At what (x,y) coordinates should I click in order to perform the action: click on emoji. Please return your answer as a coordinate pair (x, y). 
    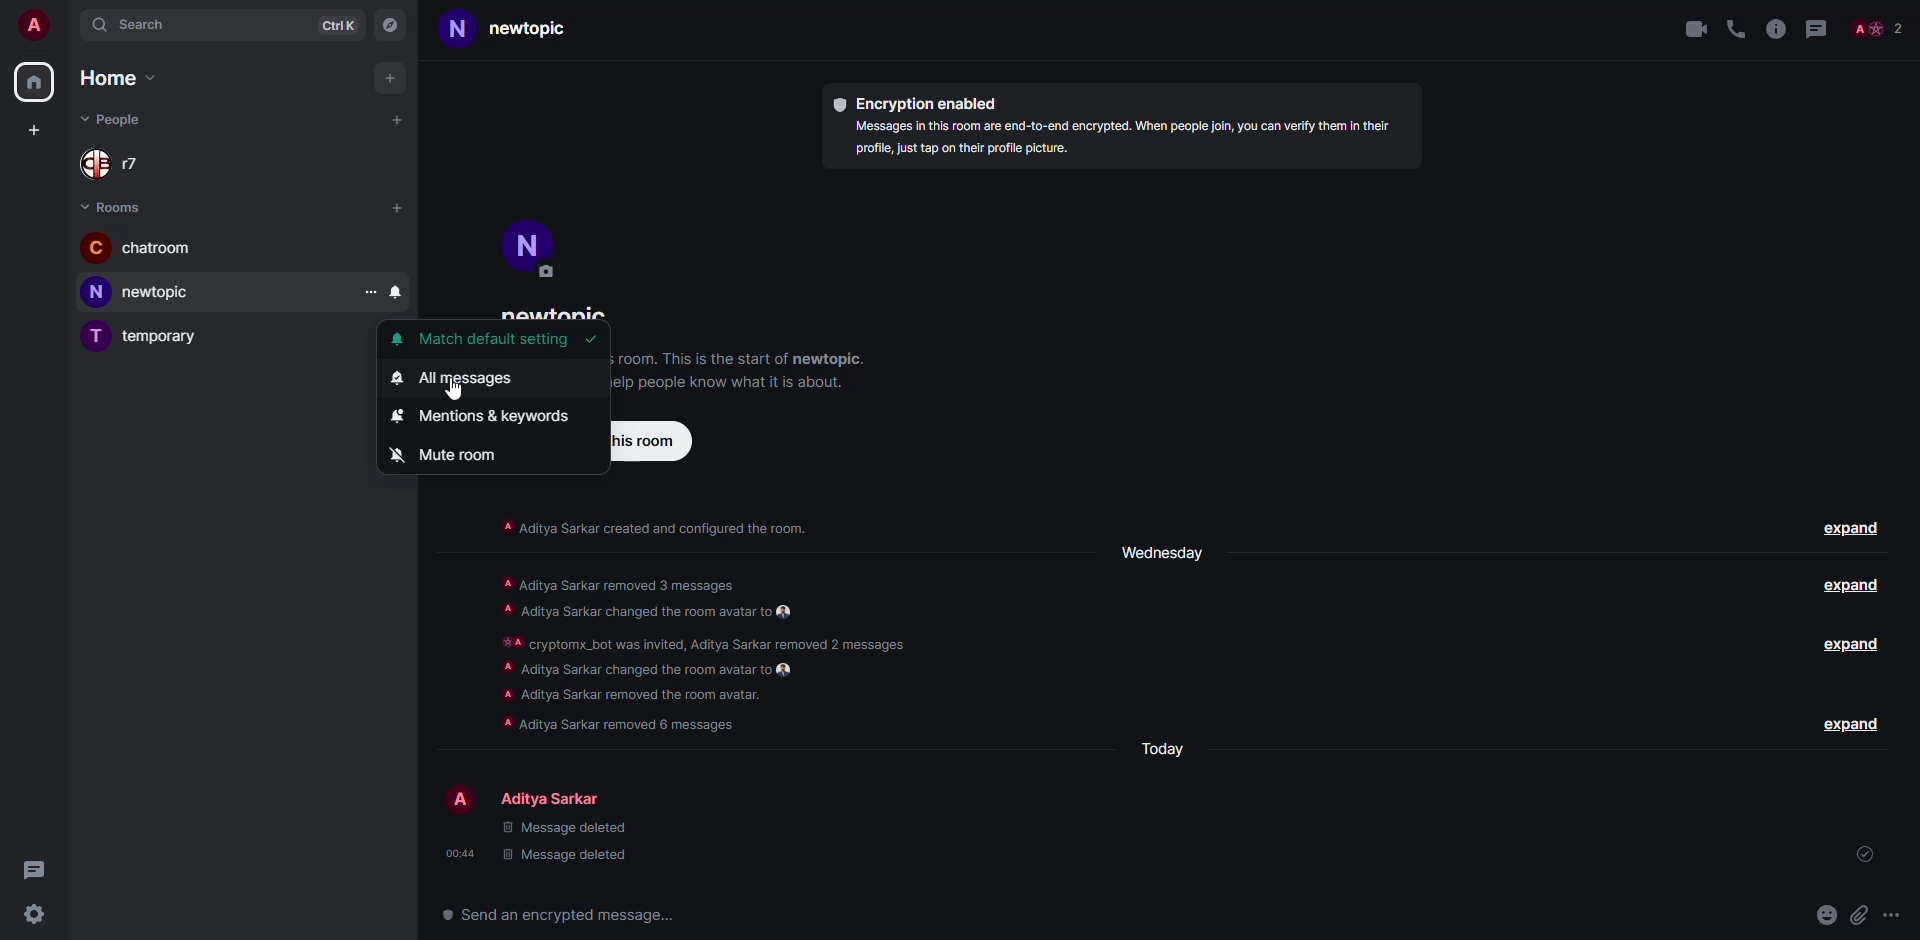
    Looking at the image, I should click on (1826, 913).